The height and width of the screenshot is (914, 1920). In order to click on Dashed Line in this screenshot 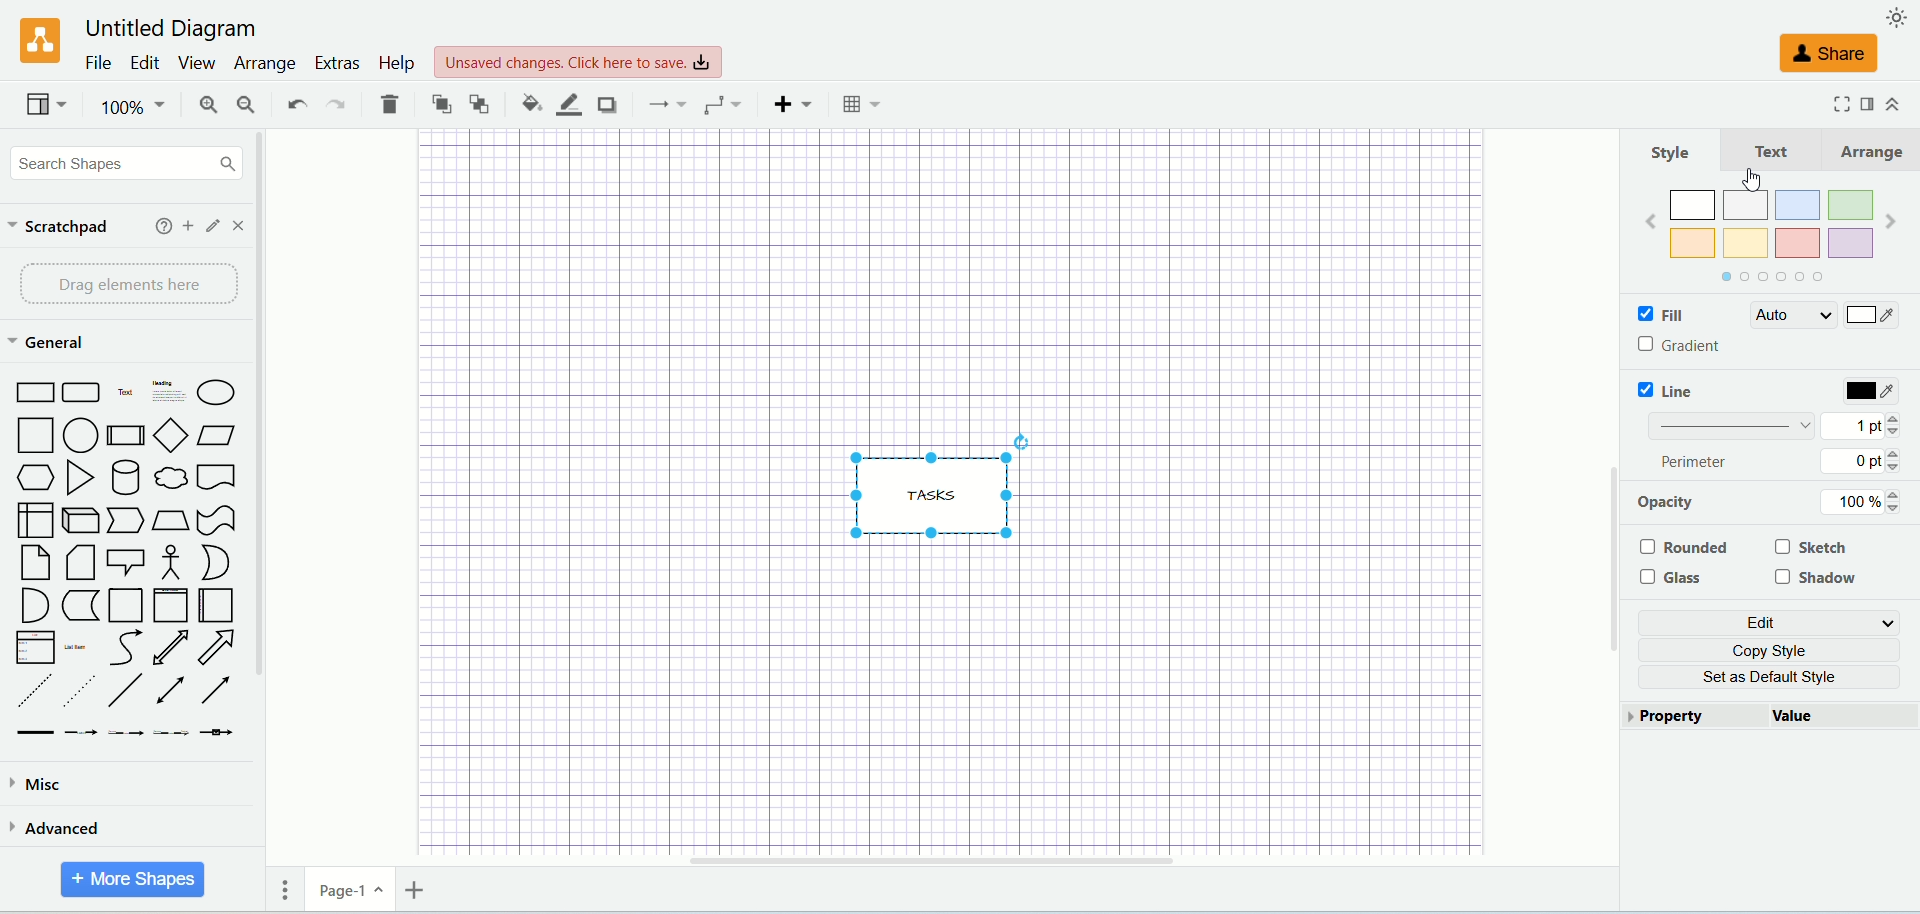, I will do `click(32, 692)`.